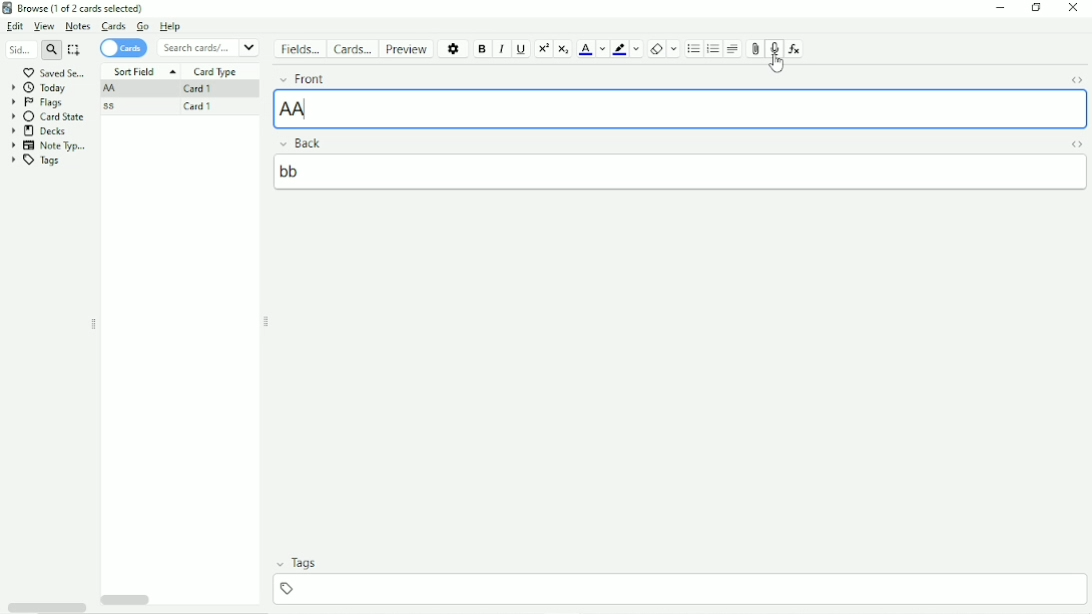 The image size is (1092, 614). I want to click on Select formatting to remove, so click(674, 48).